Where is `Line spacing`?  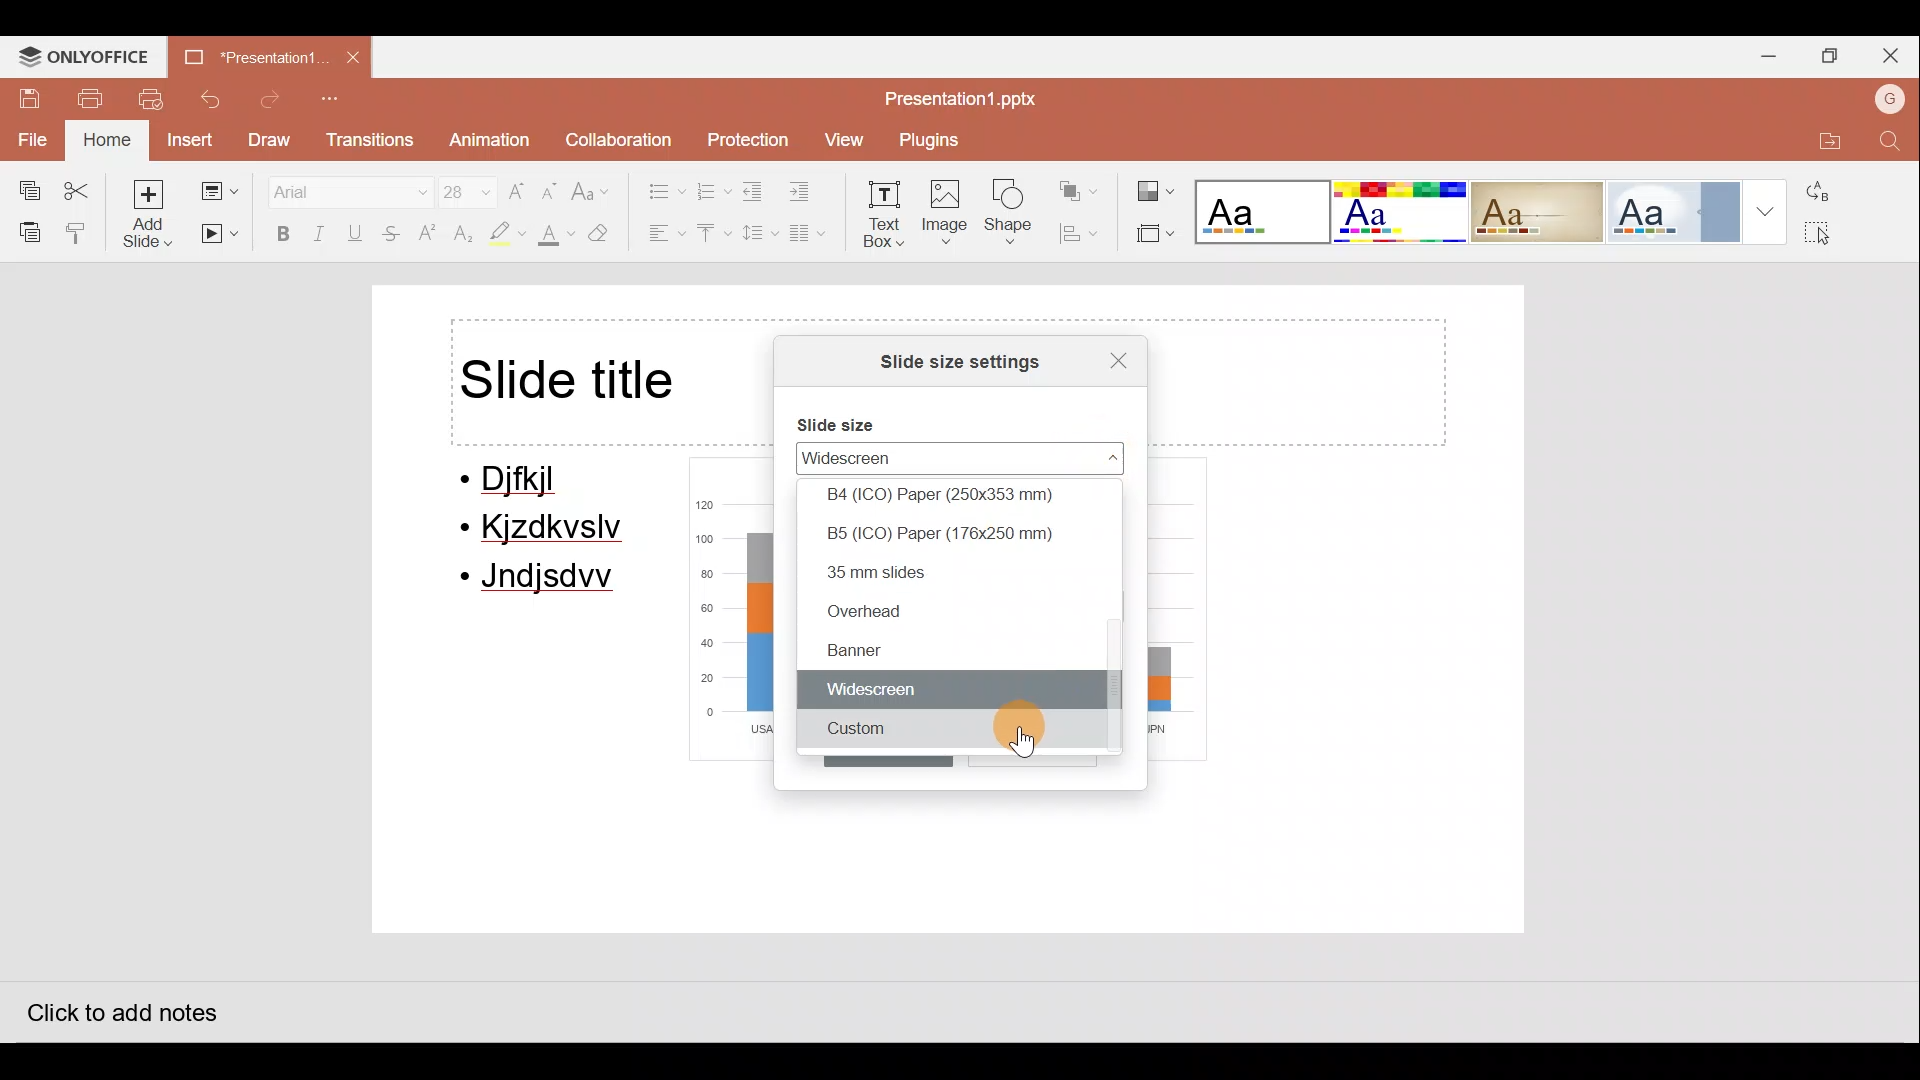
Line spacing is located at coordinates (757, 233).